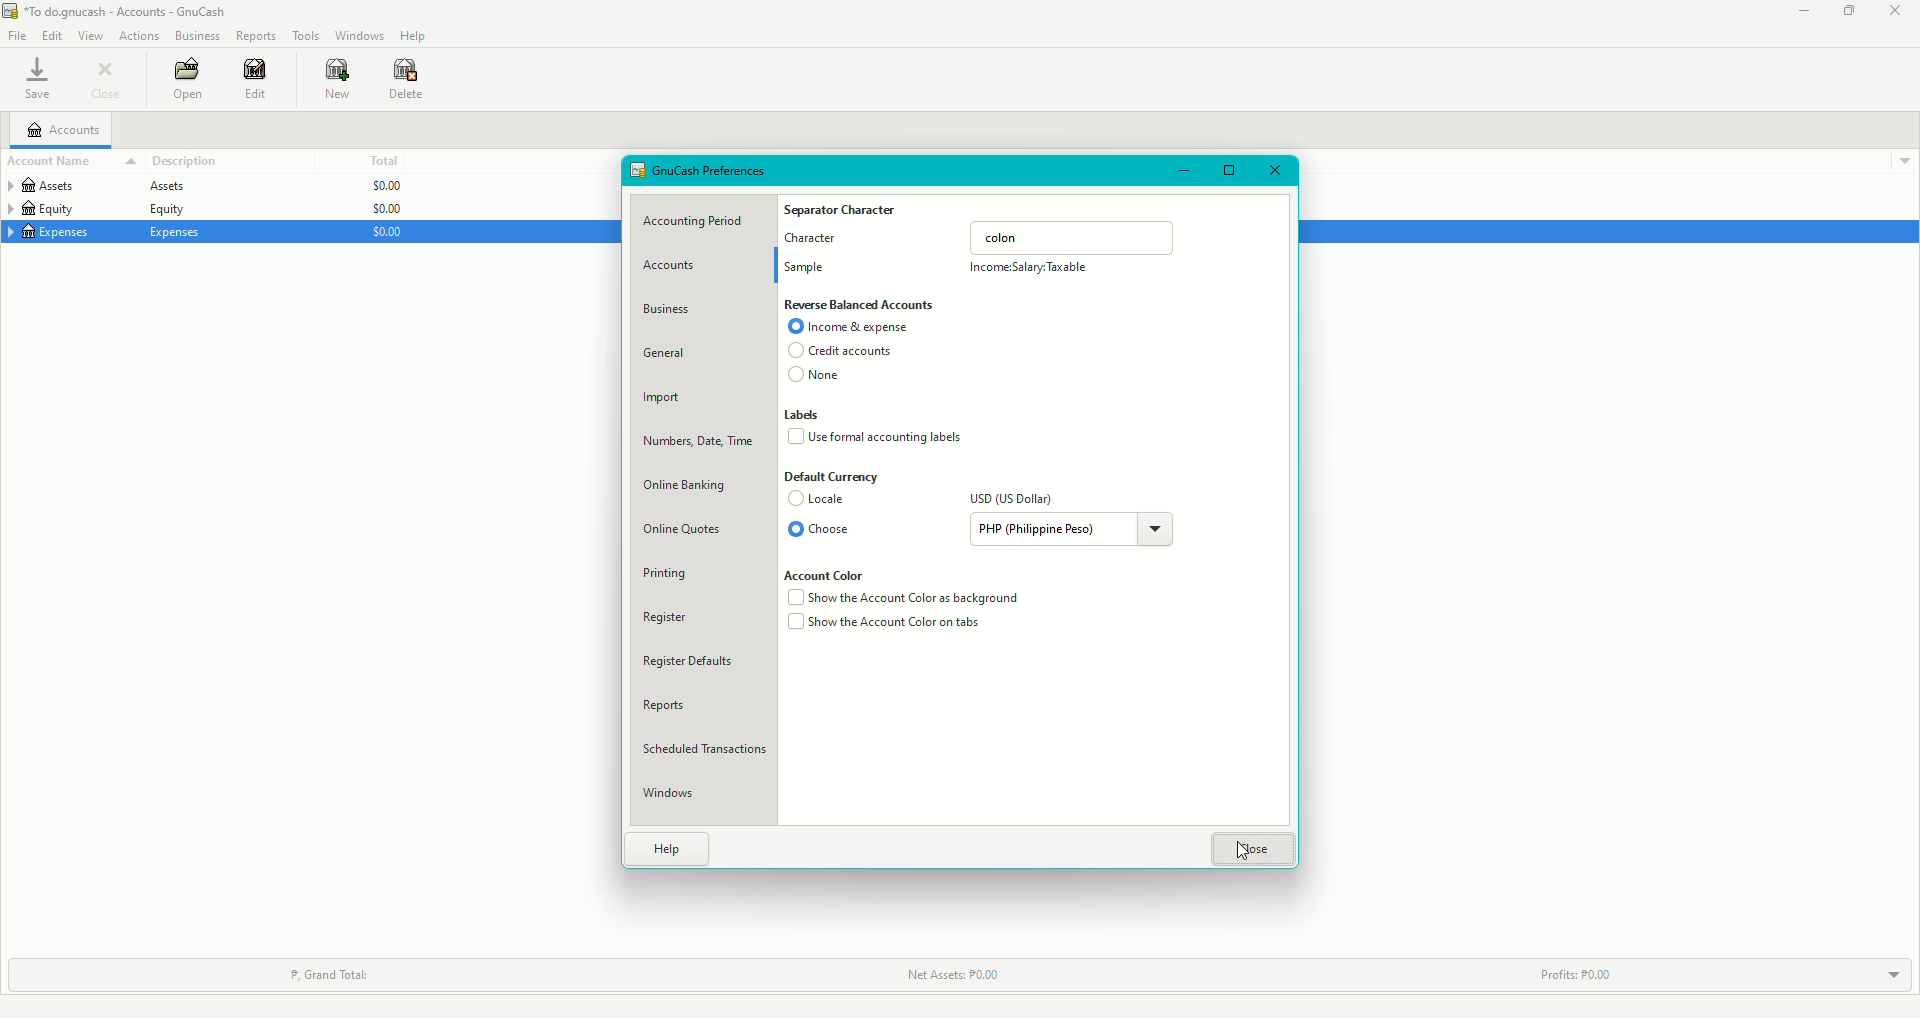  What do you see at coordinates (258, 35) in the screenshot?
I see `Reports` at bounding box center [258, 35].